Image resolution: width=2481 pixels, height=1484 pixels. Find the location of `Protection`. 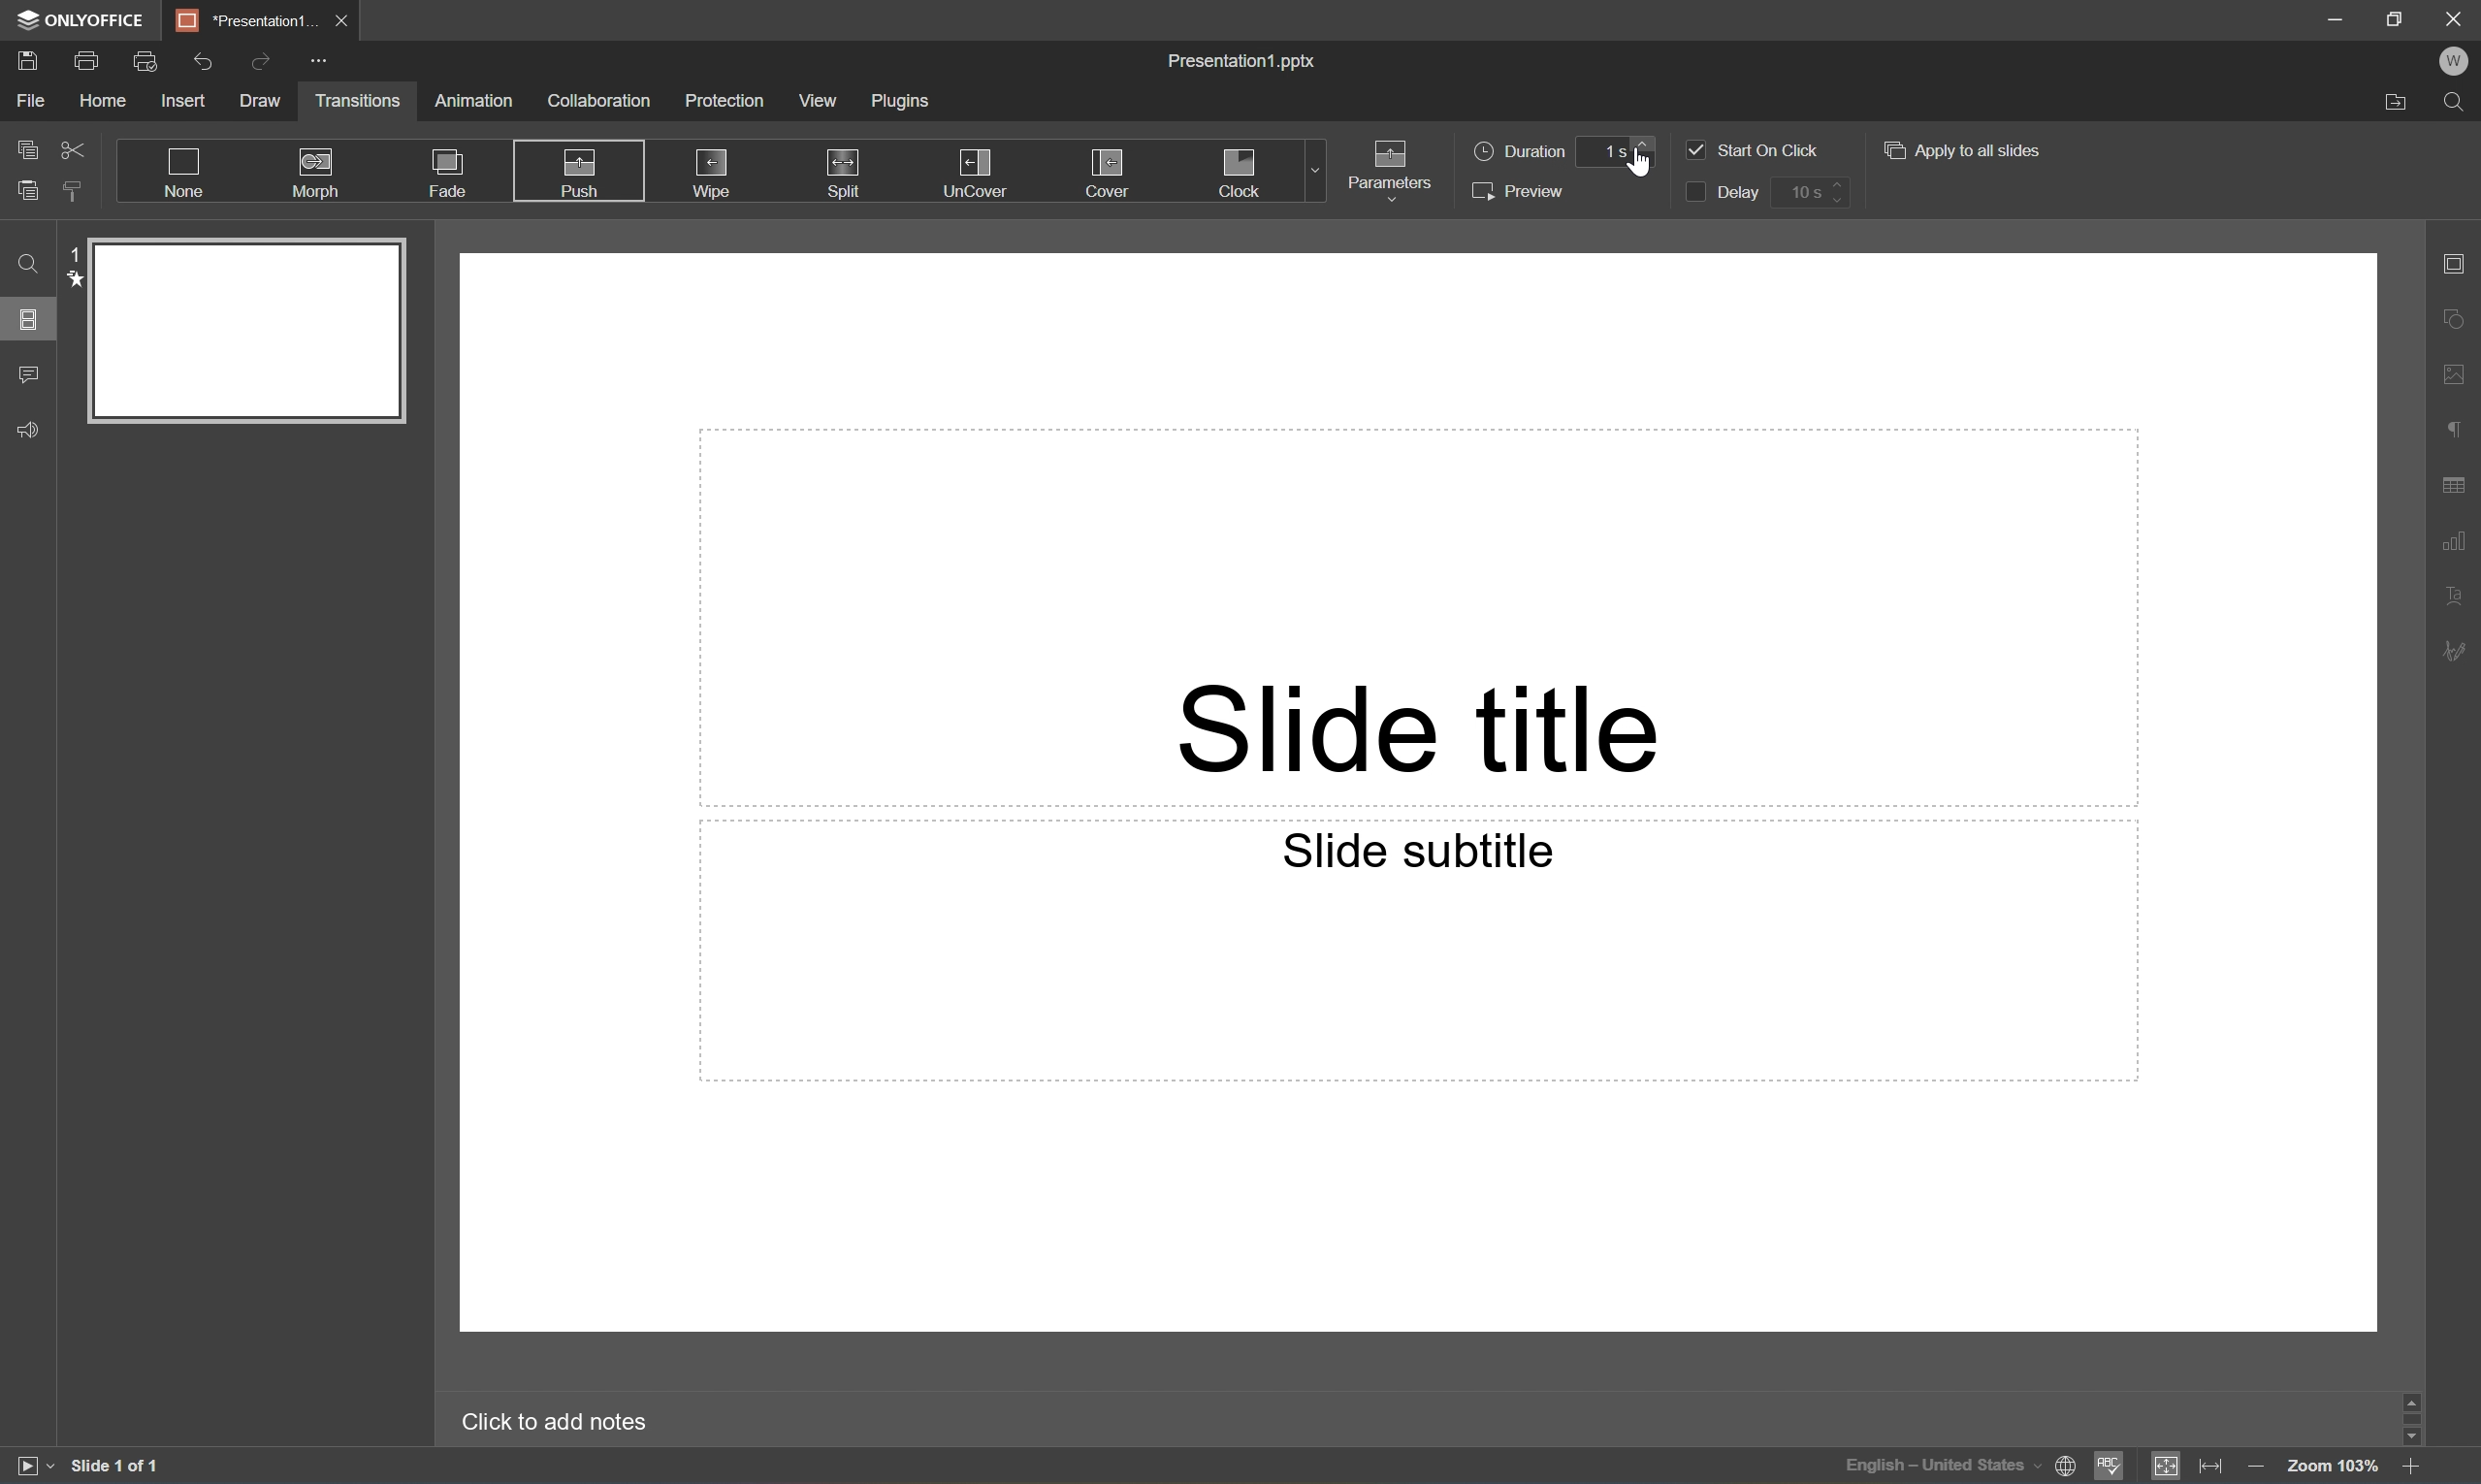

Protection is located at coordinates (723, 101).